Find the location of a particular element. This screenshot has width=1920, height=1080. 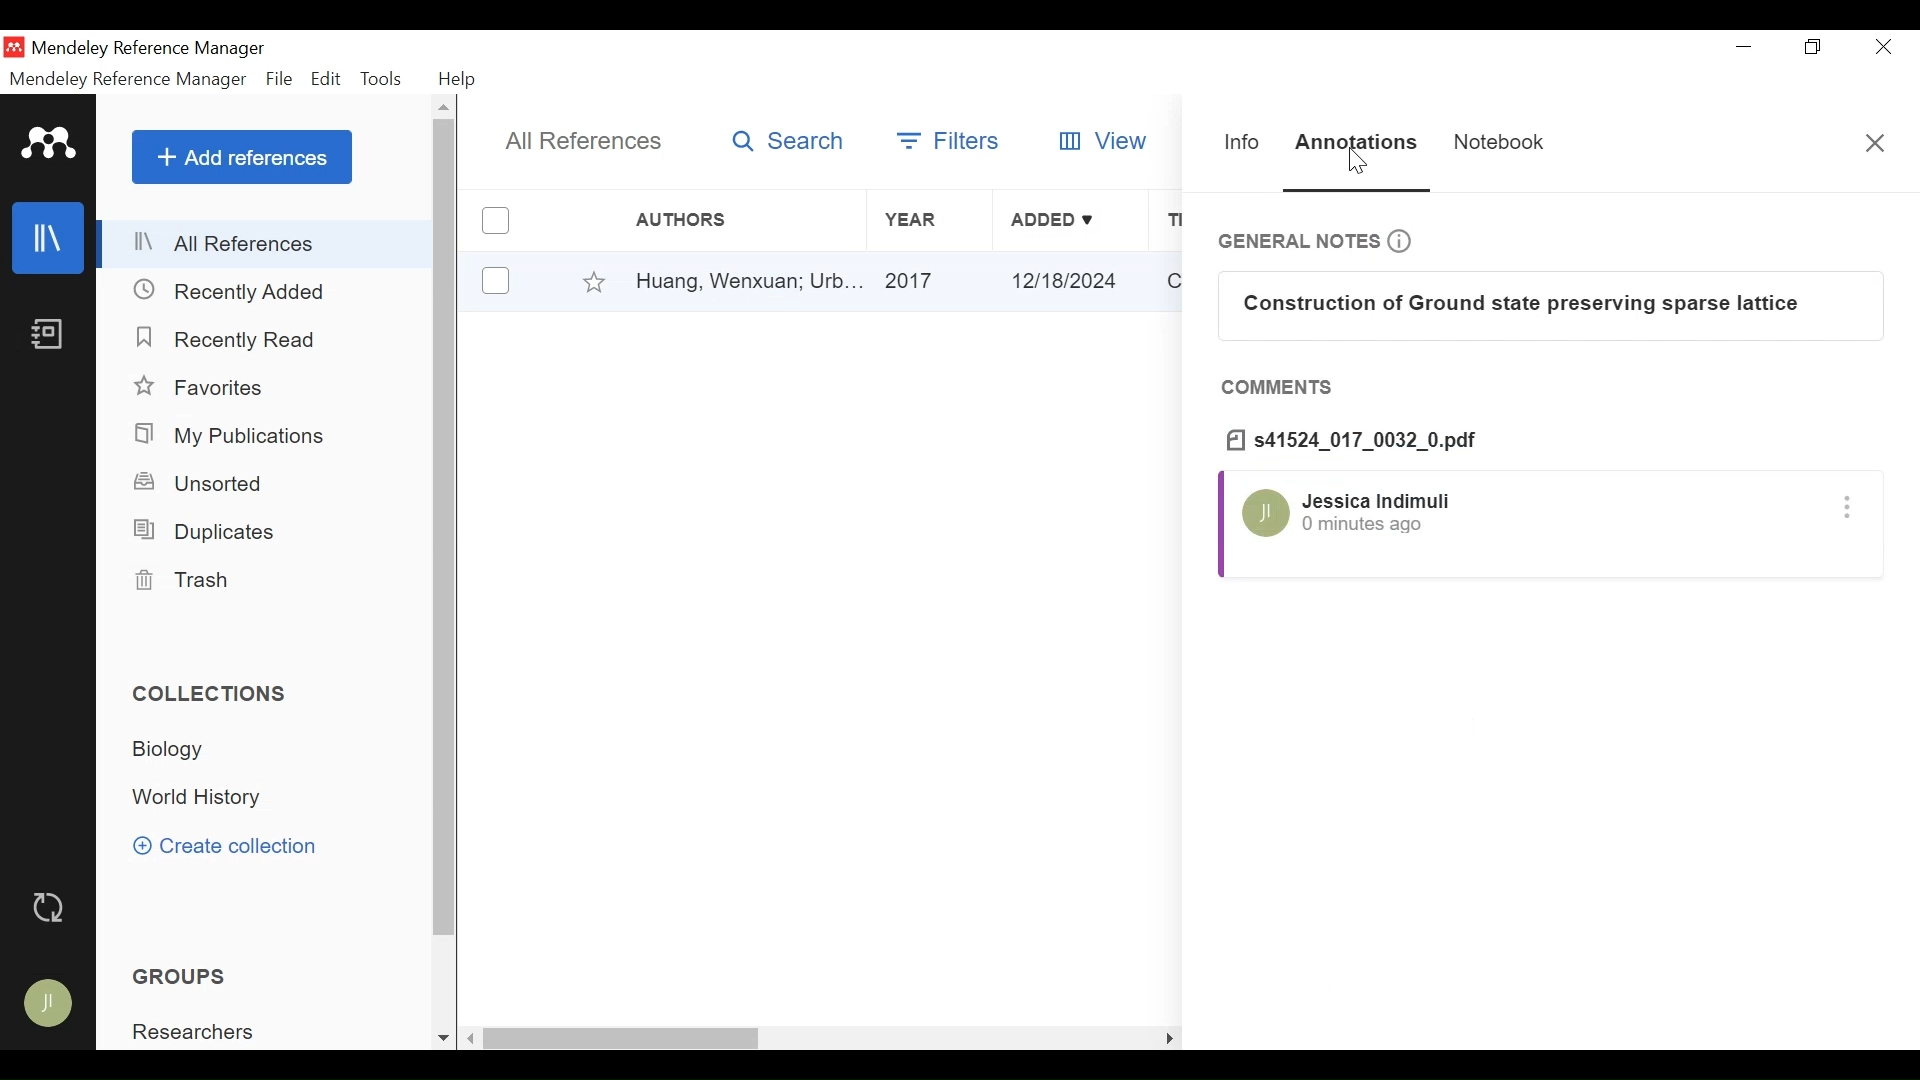

Library is located at coordinates (46, 238).